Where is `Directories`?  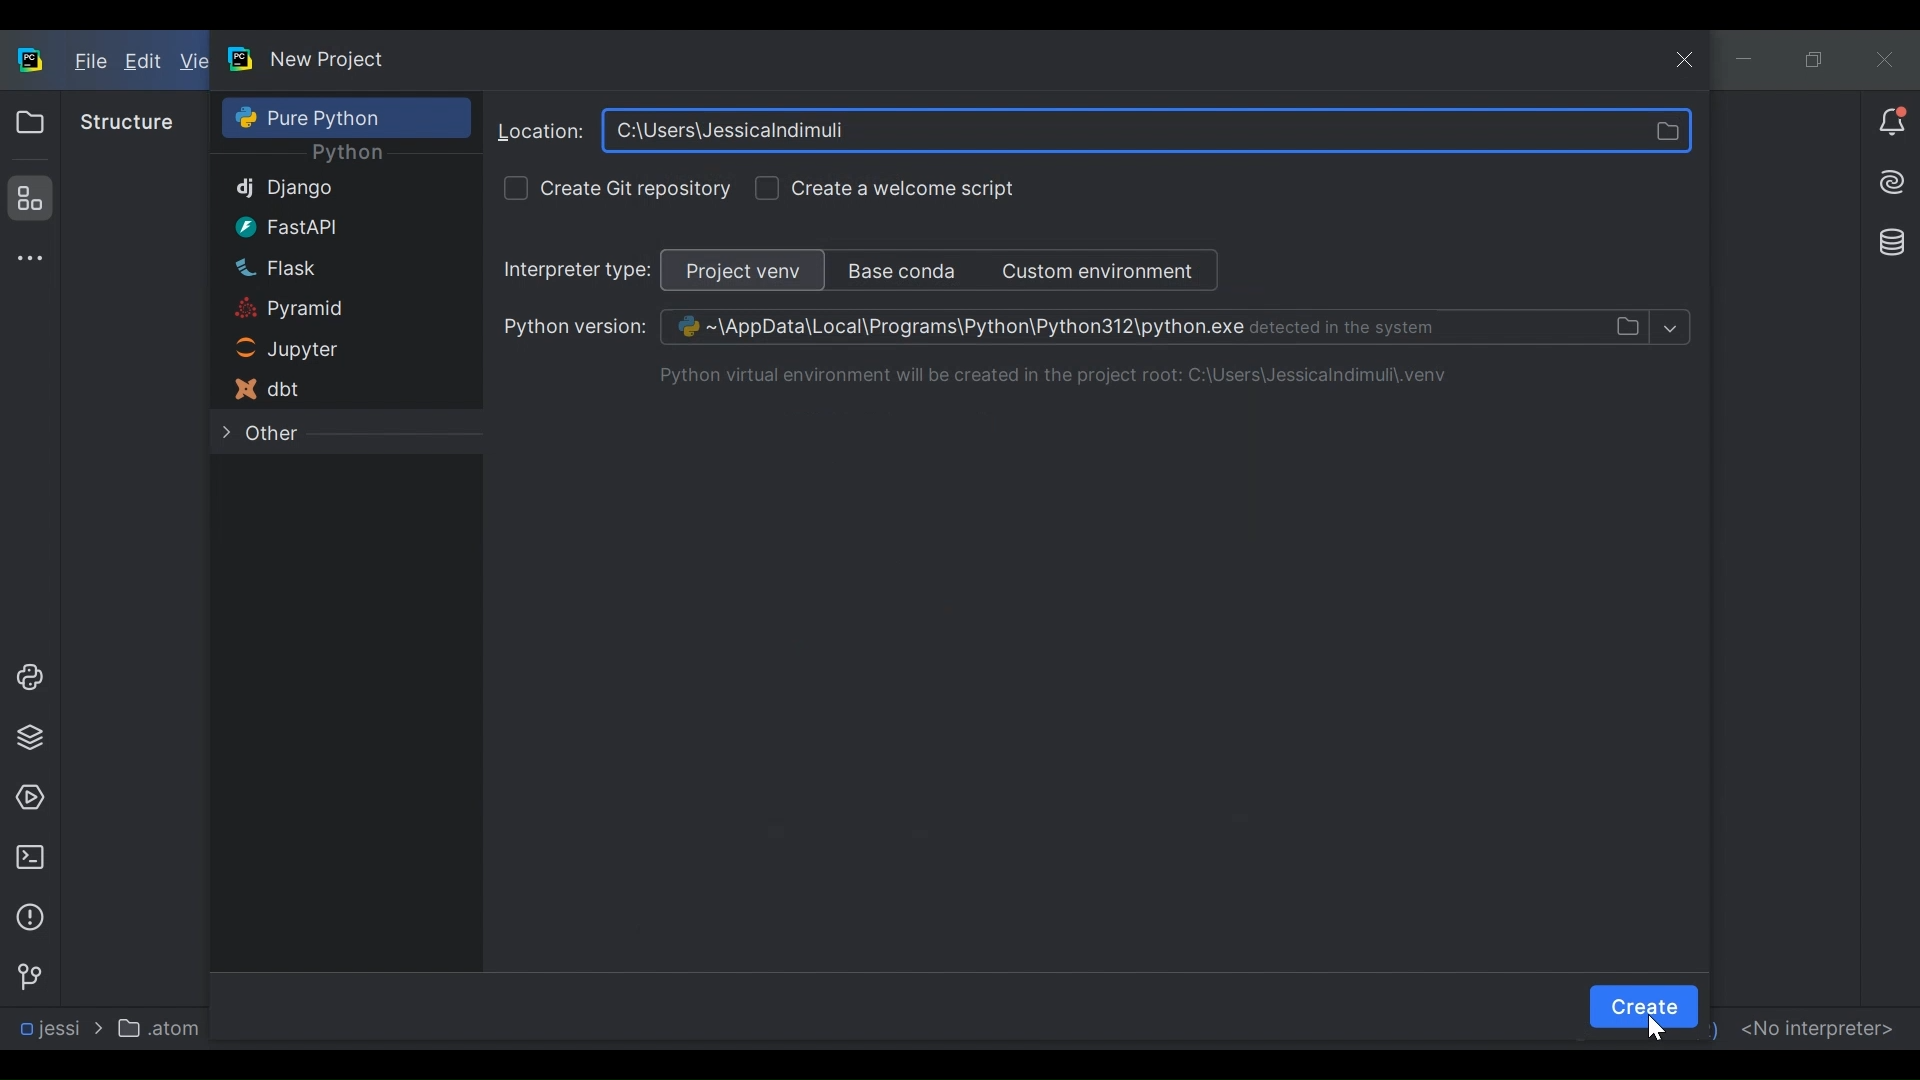
Directories is located at coordinates (1156, 327).